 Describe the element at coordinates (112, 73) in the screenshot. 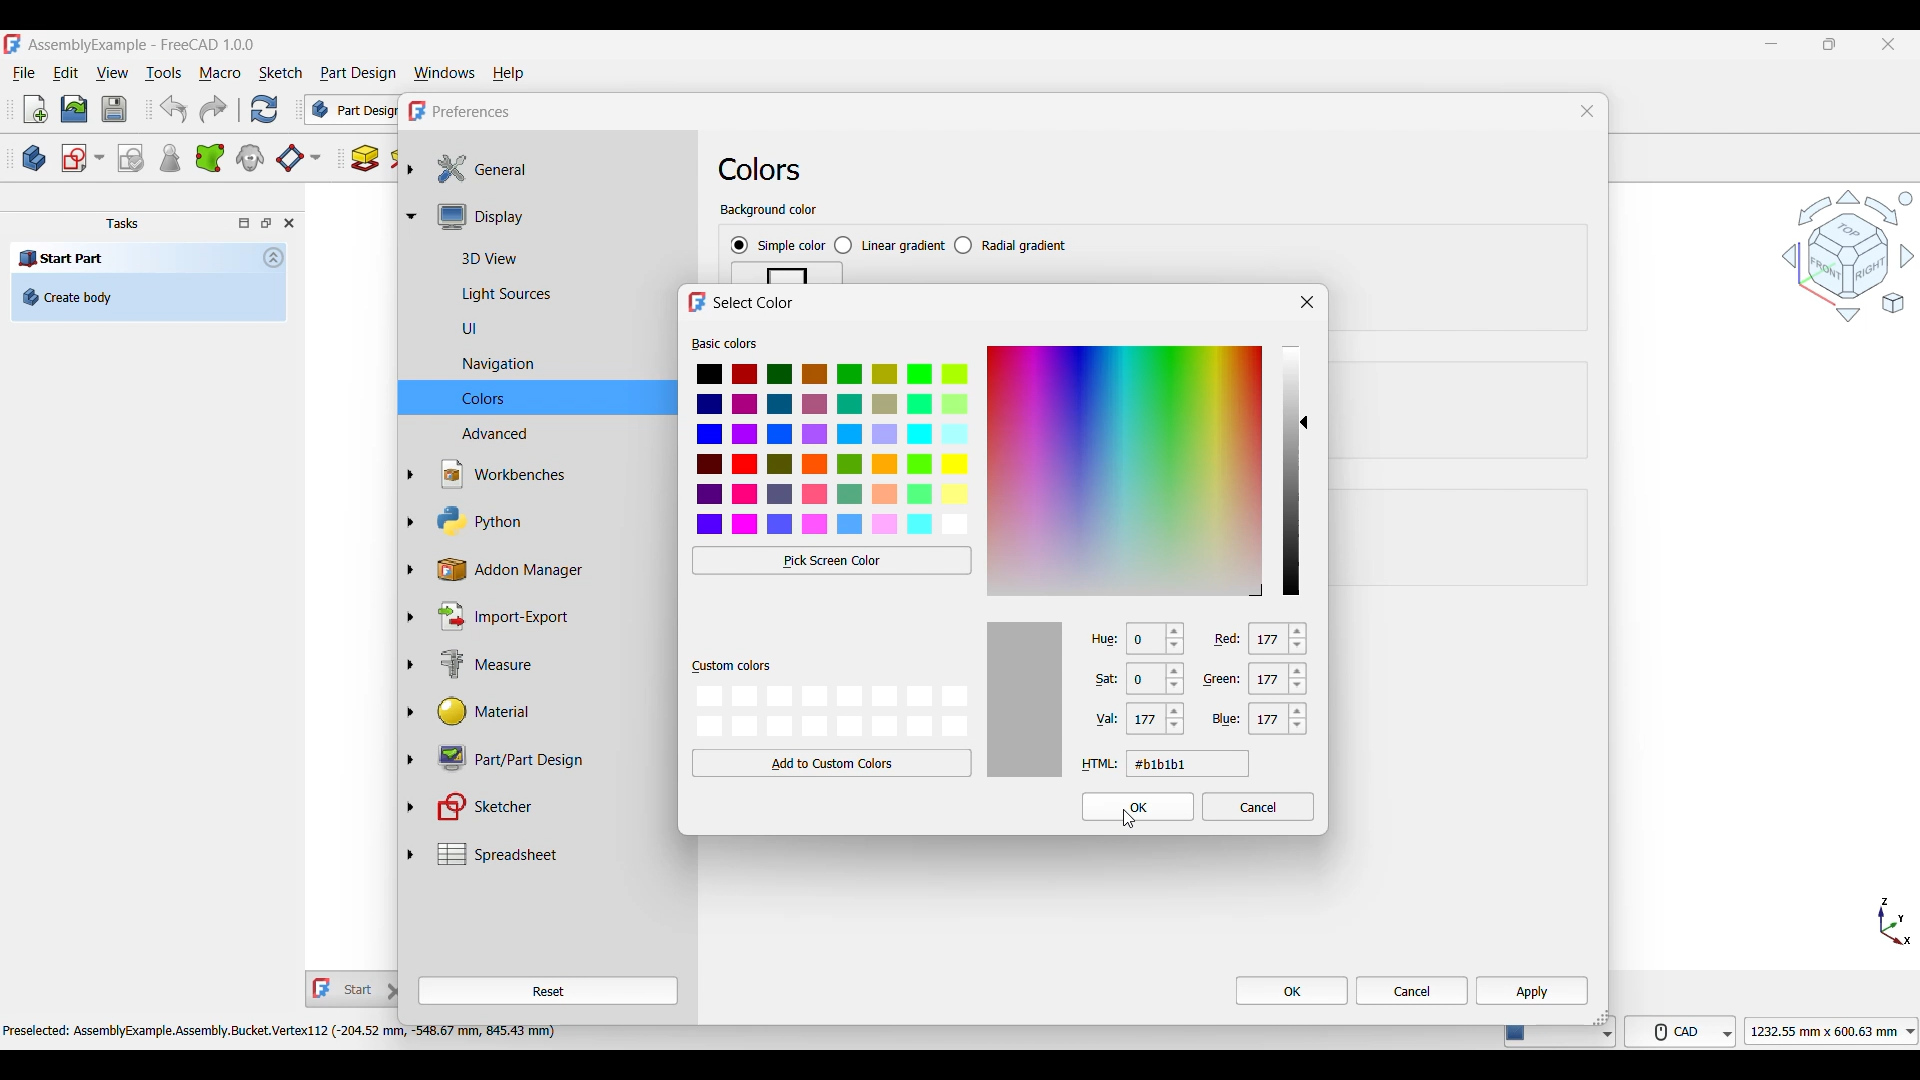

I see `View menu` at that location.